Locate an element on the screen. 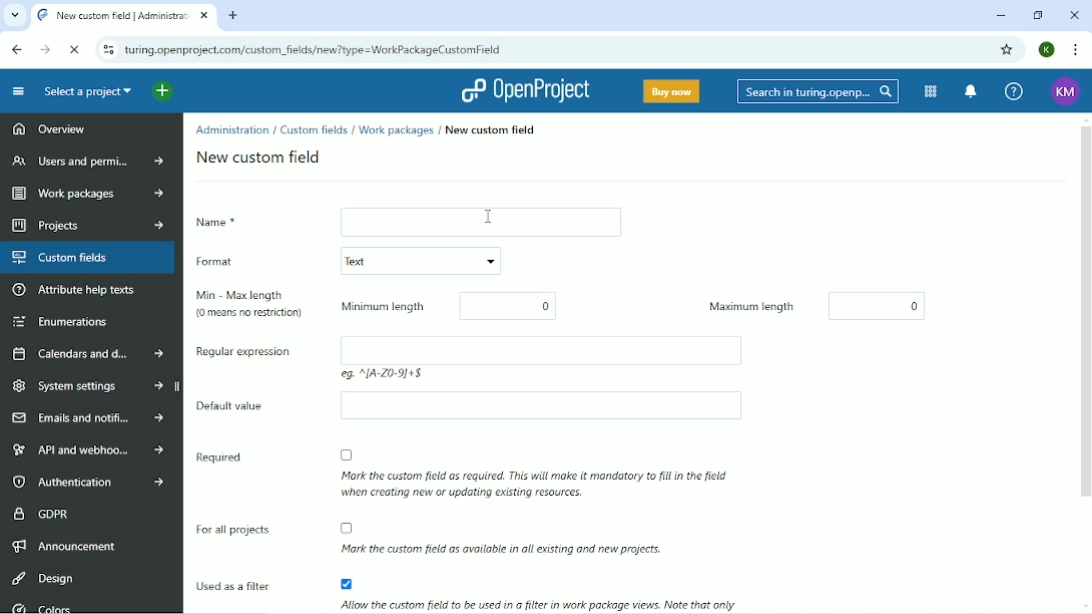  Vertical scrollbar is located at coordinates (1085, 319).